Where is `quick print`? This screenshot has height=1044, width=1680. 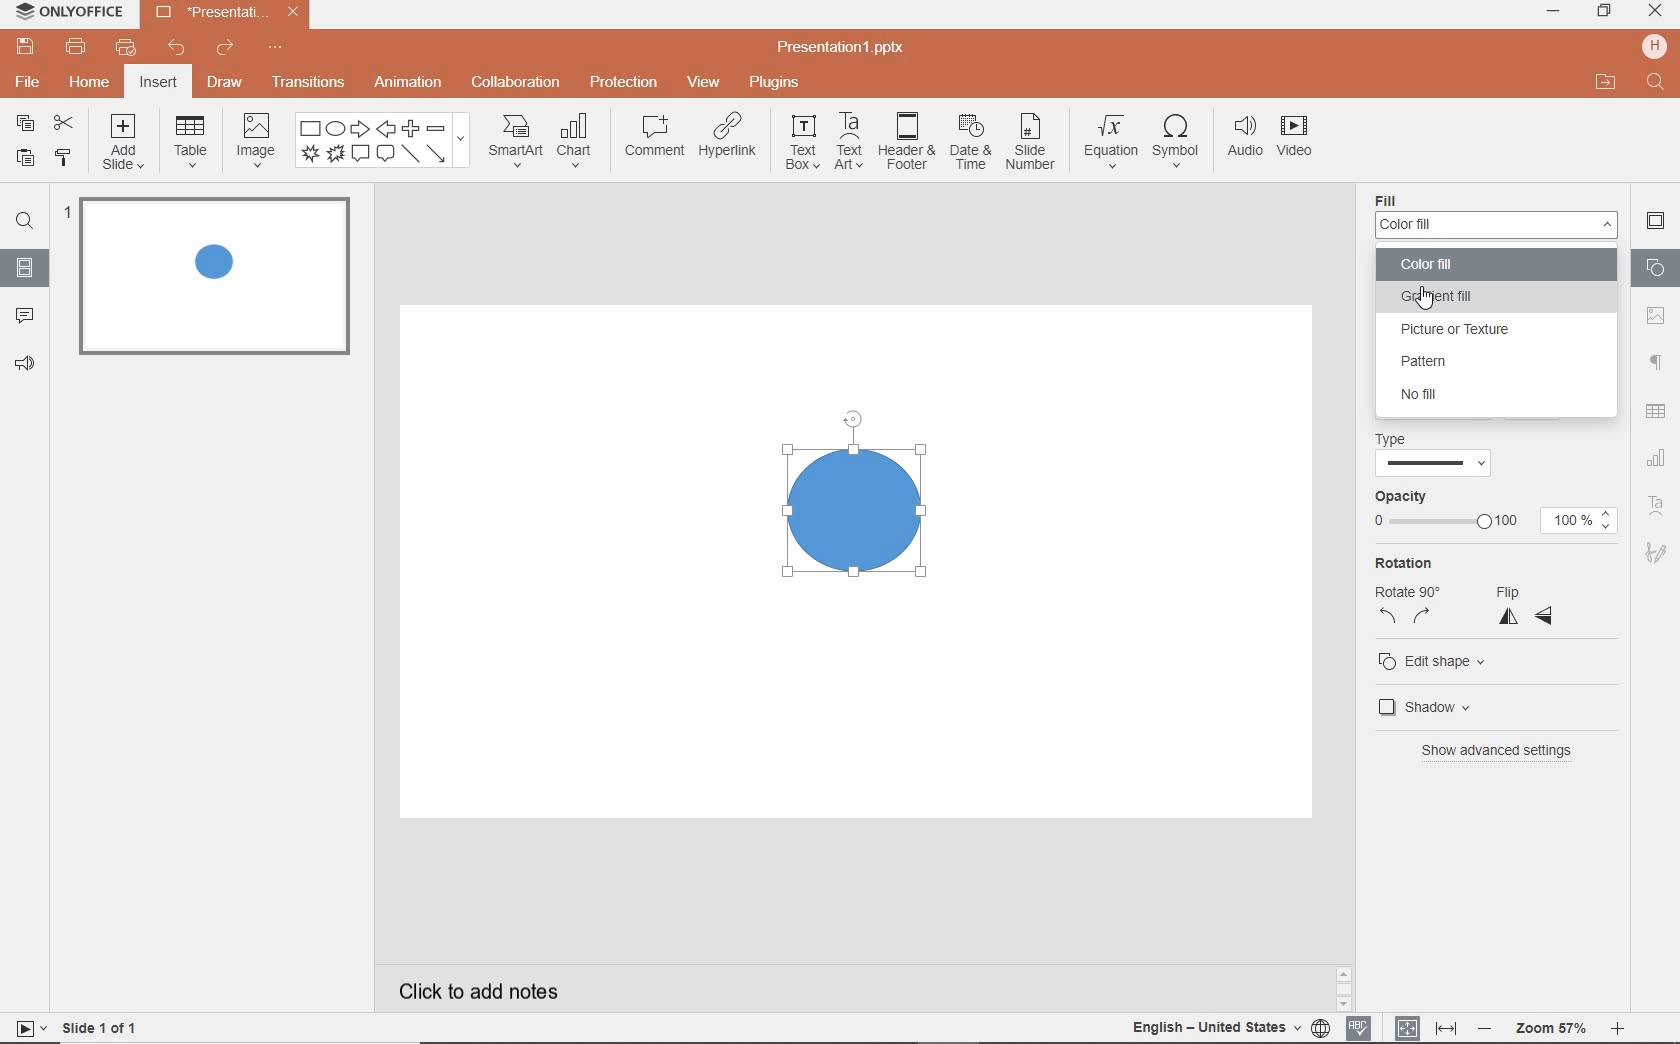 quick print is located at coordinates (130, 46).